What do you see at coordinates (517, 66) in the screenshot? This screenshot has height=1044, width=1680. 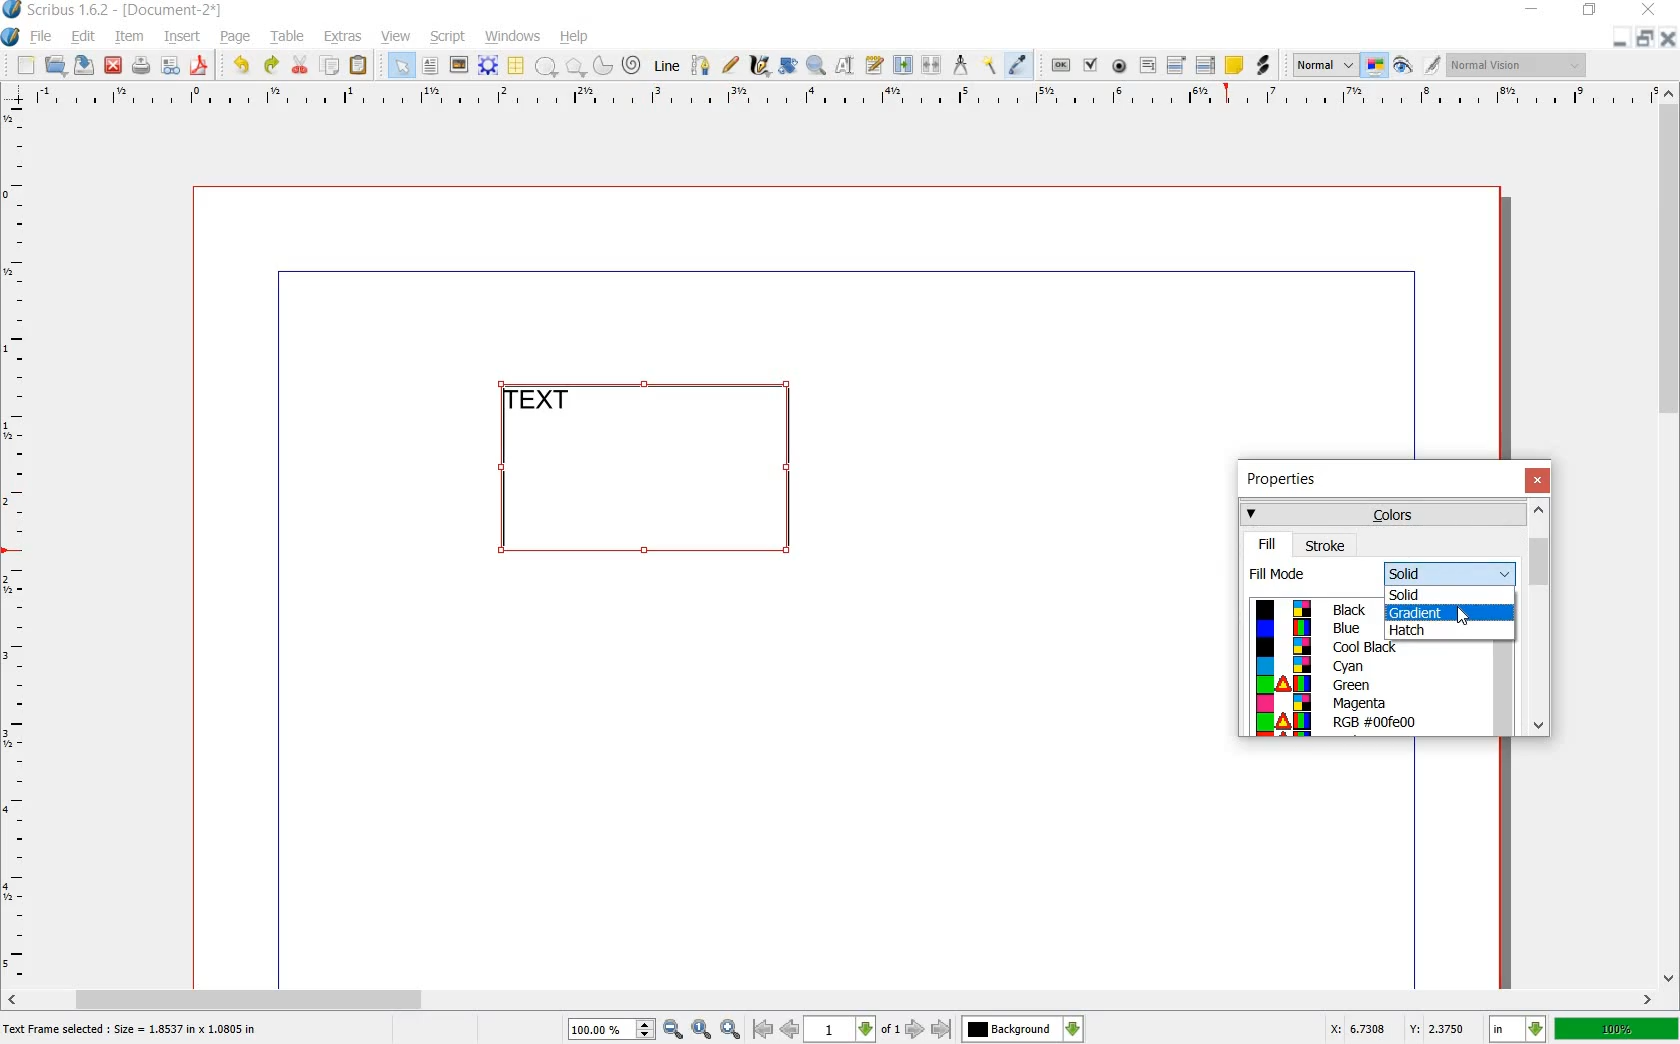 I see `table` at bounding box center [517, 66].